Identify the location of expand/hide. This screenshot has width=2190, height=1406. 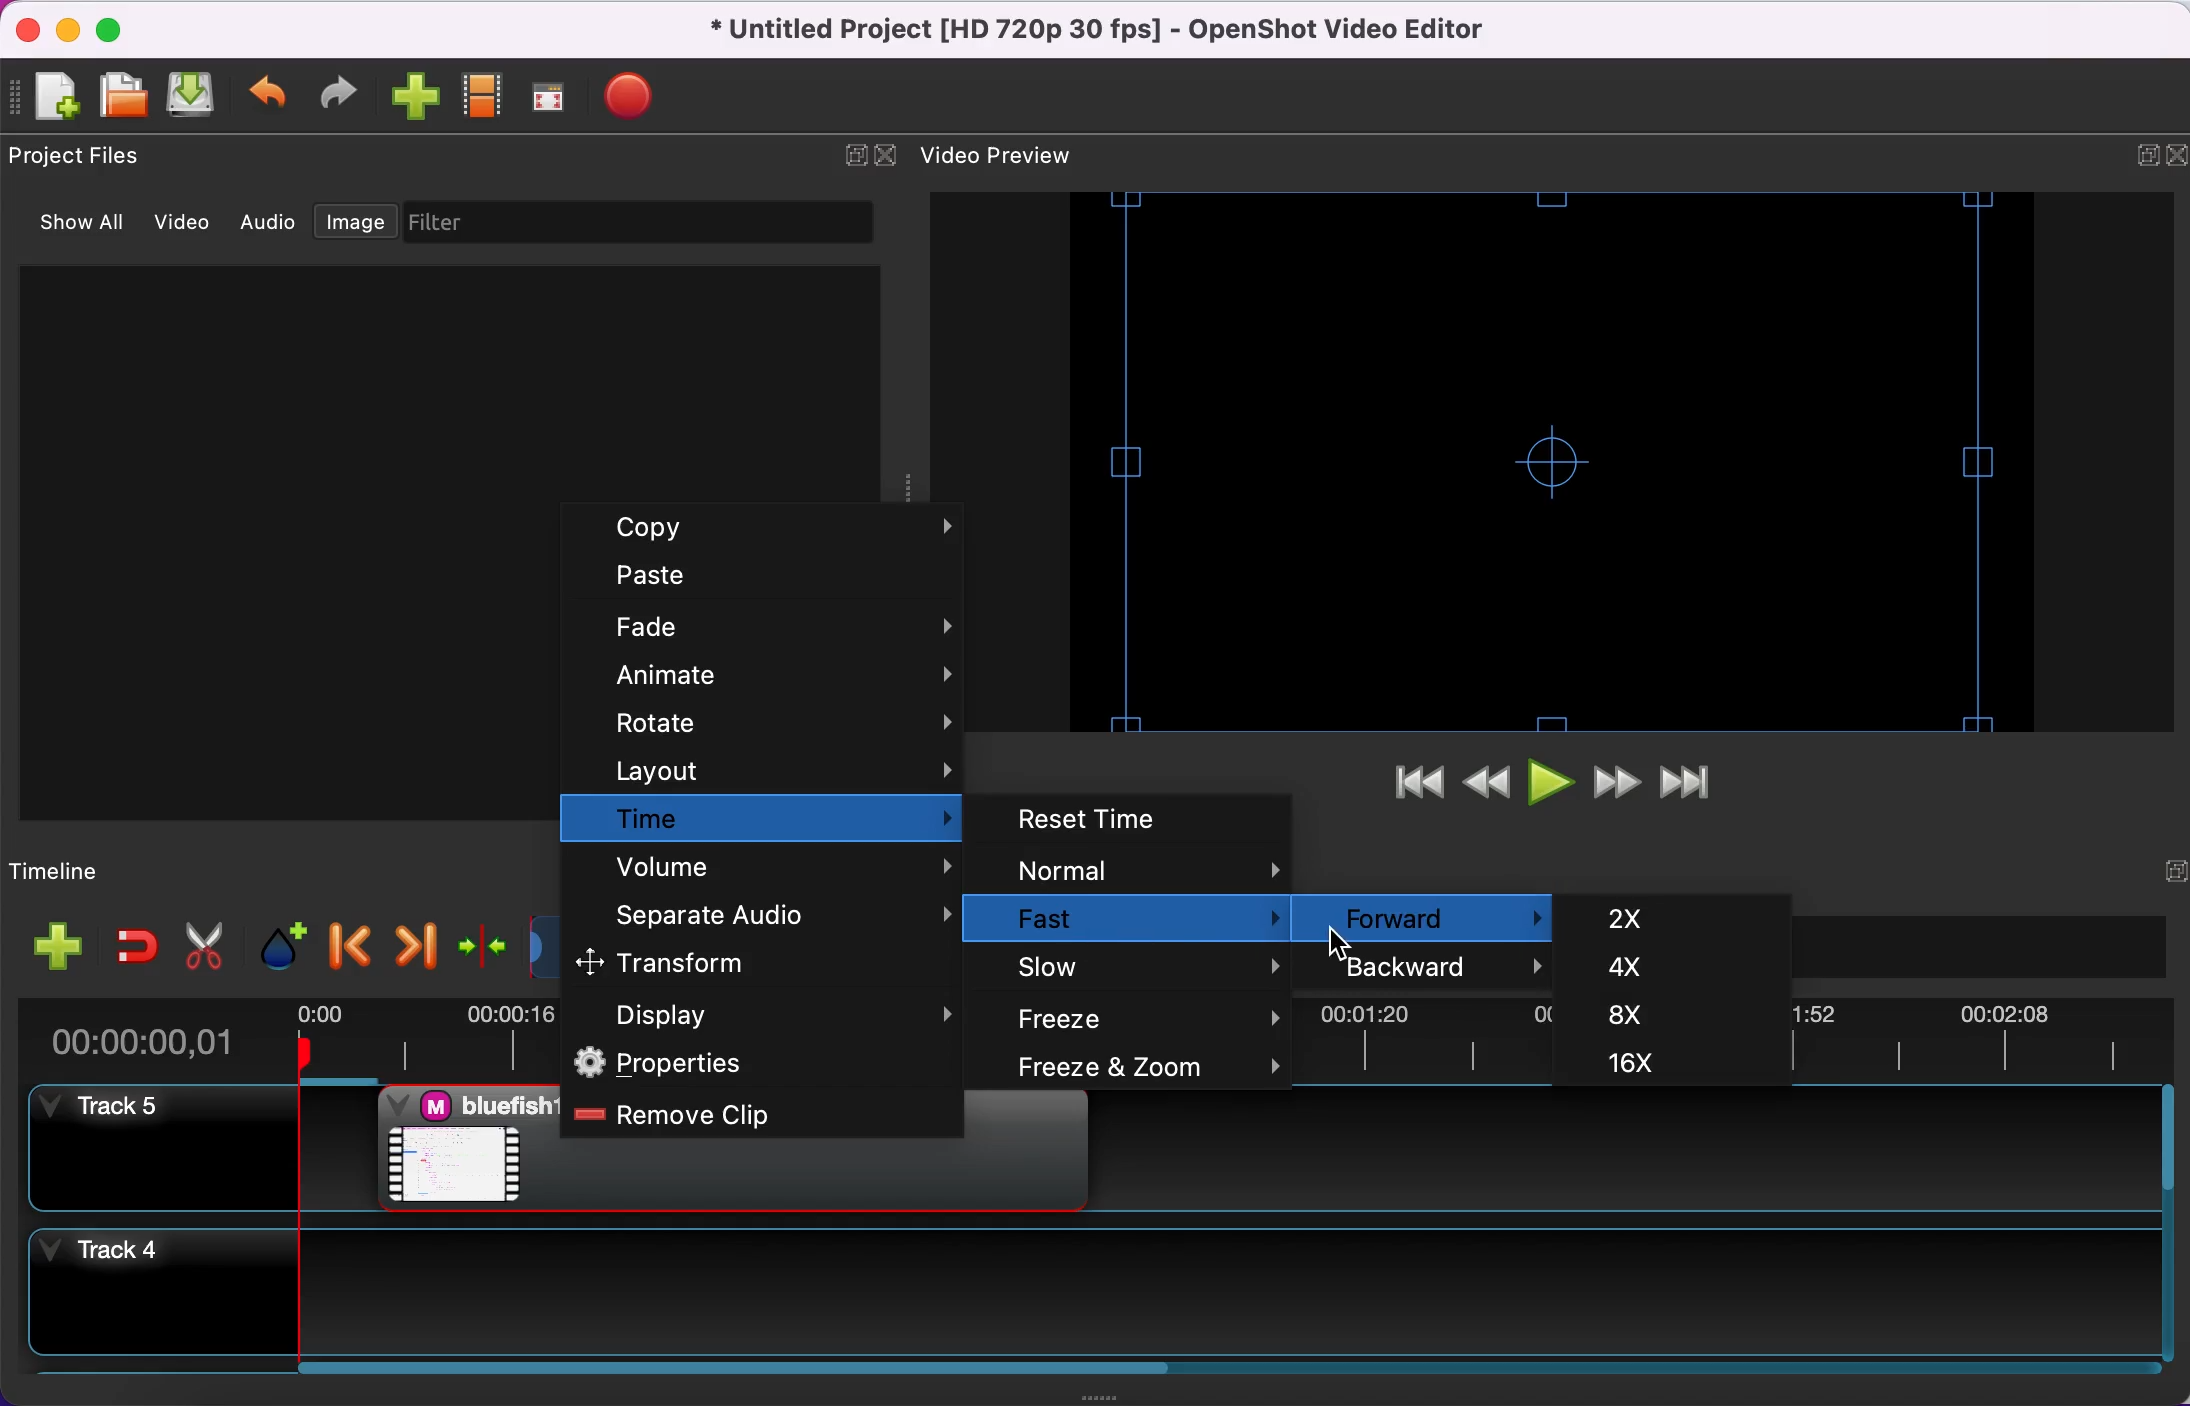
(855, 162).